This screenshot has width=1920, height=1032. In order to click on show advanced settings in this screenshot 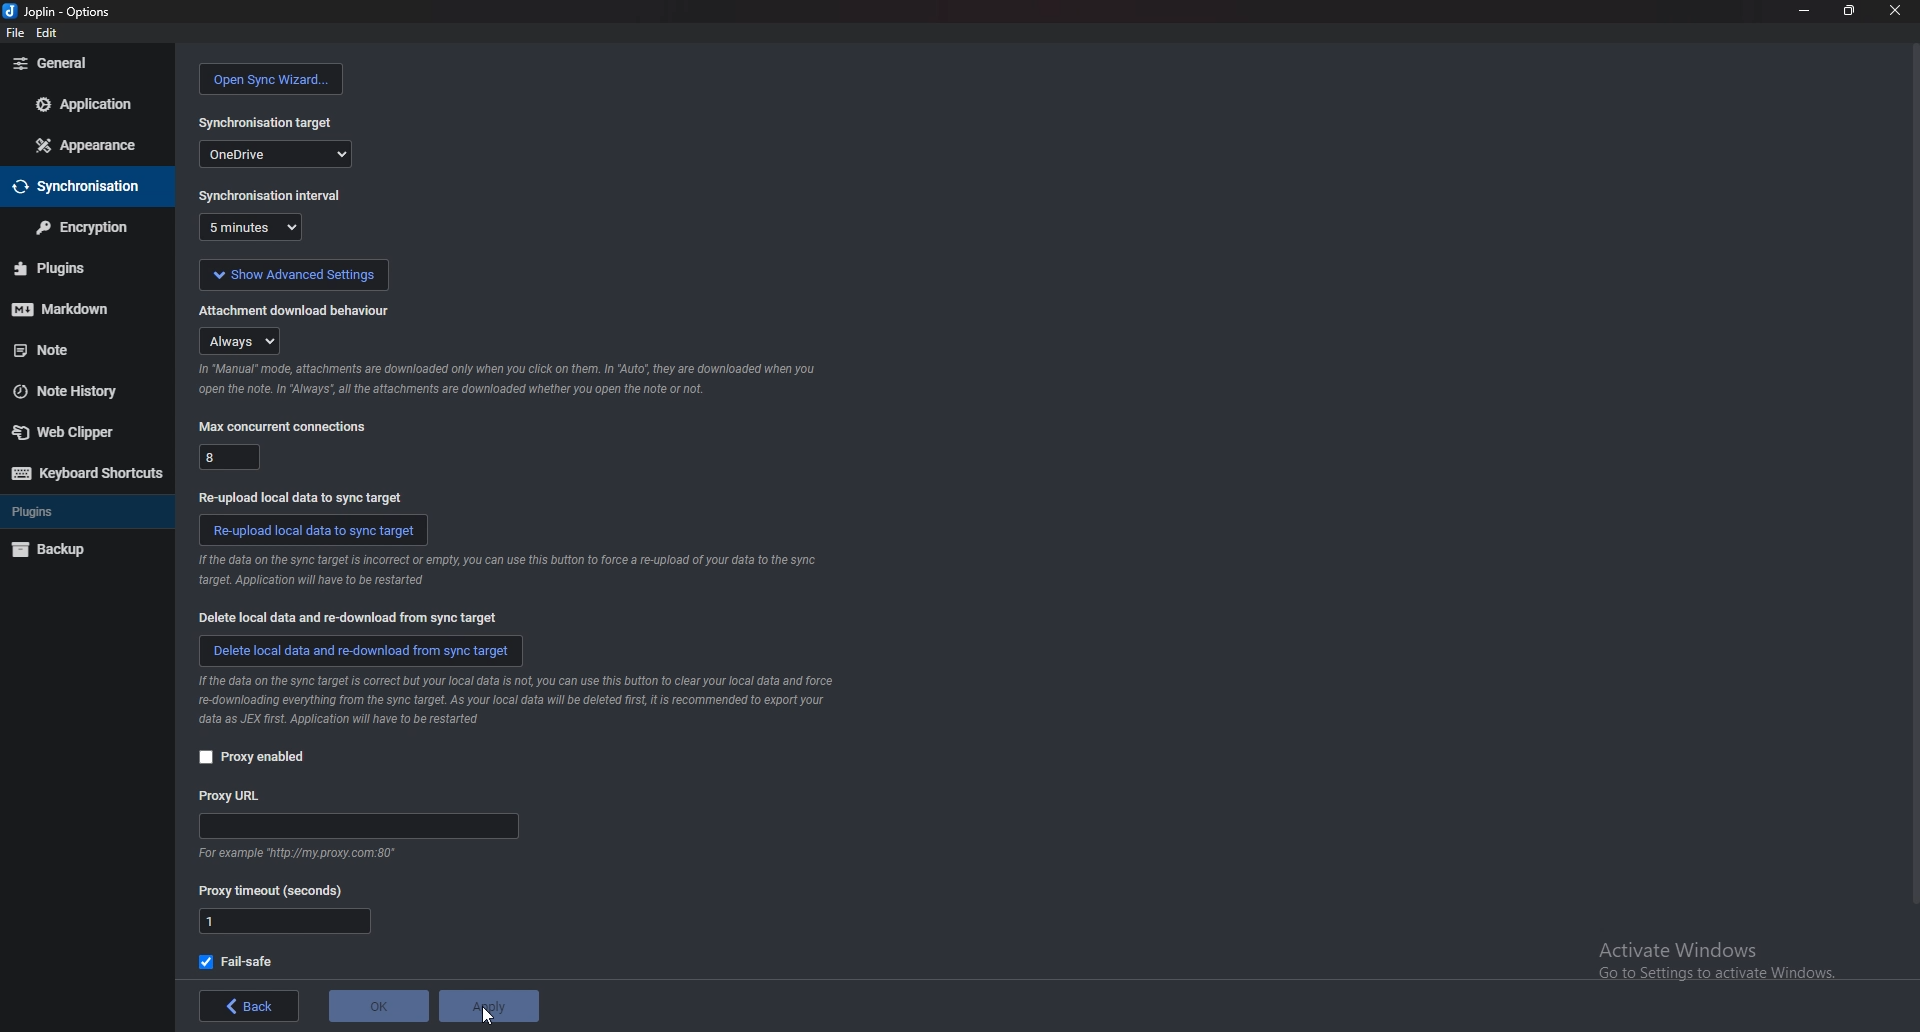, I will do `click(294, 274)`.